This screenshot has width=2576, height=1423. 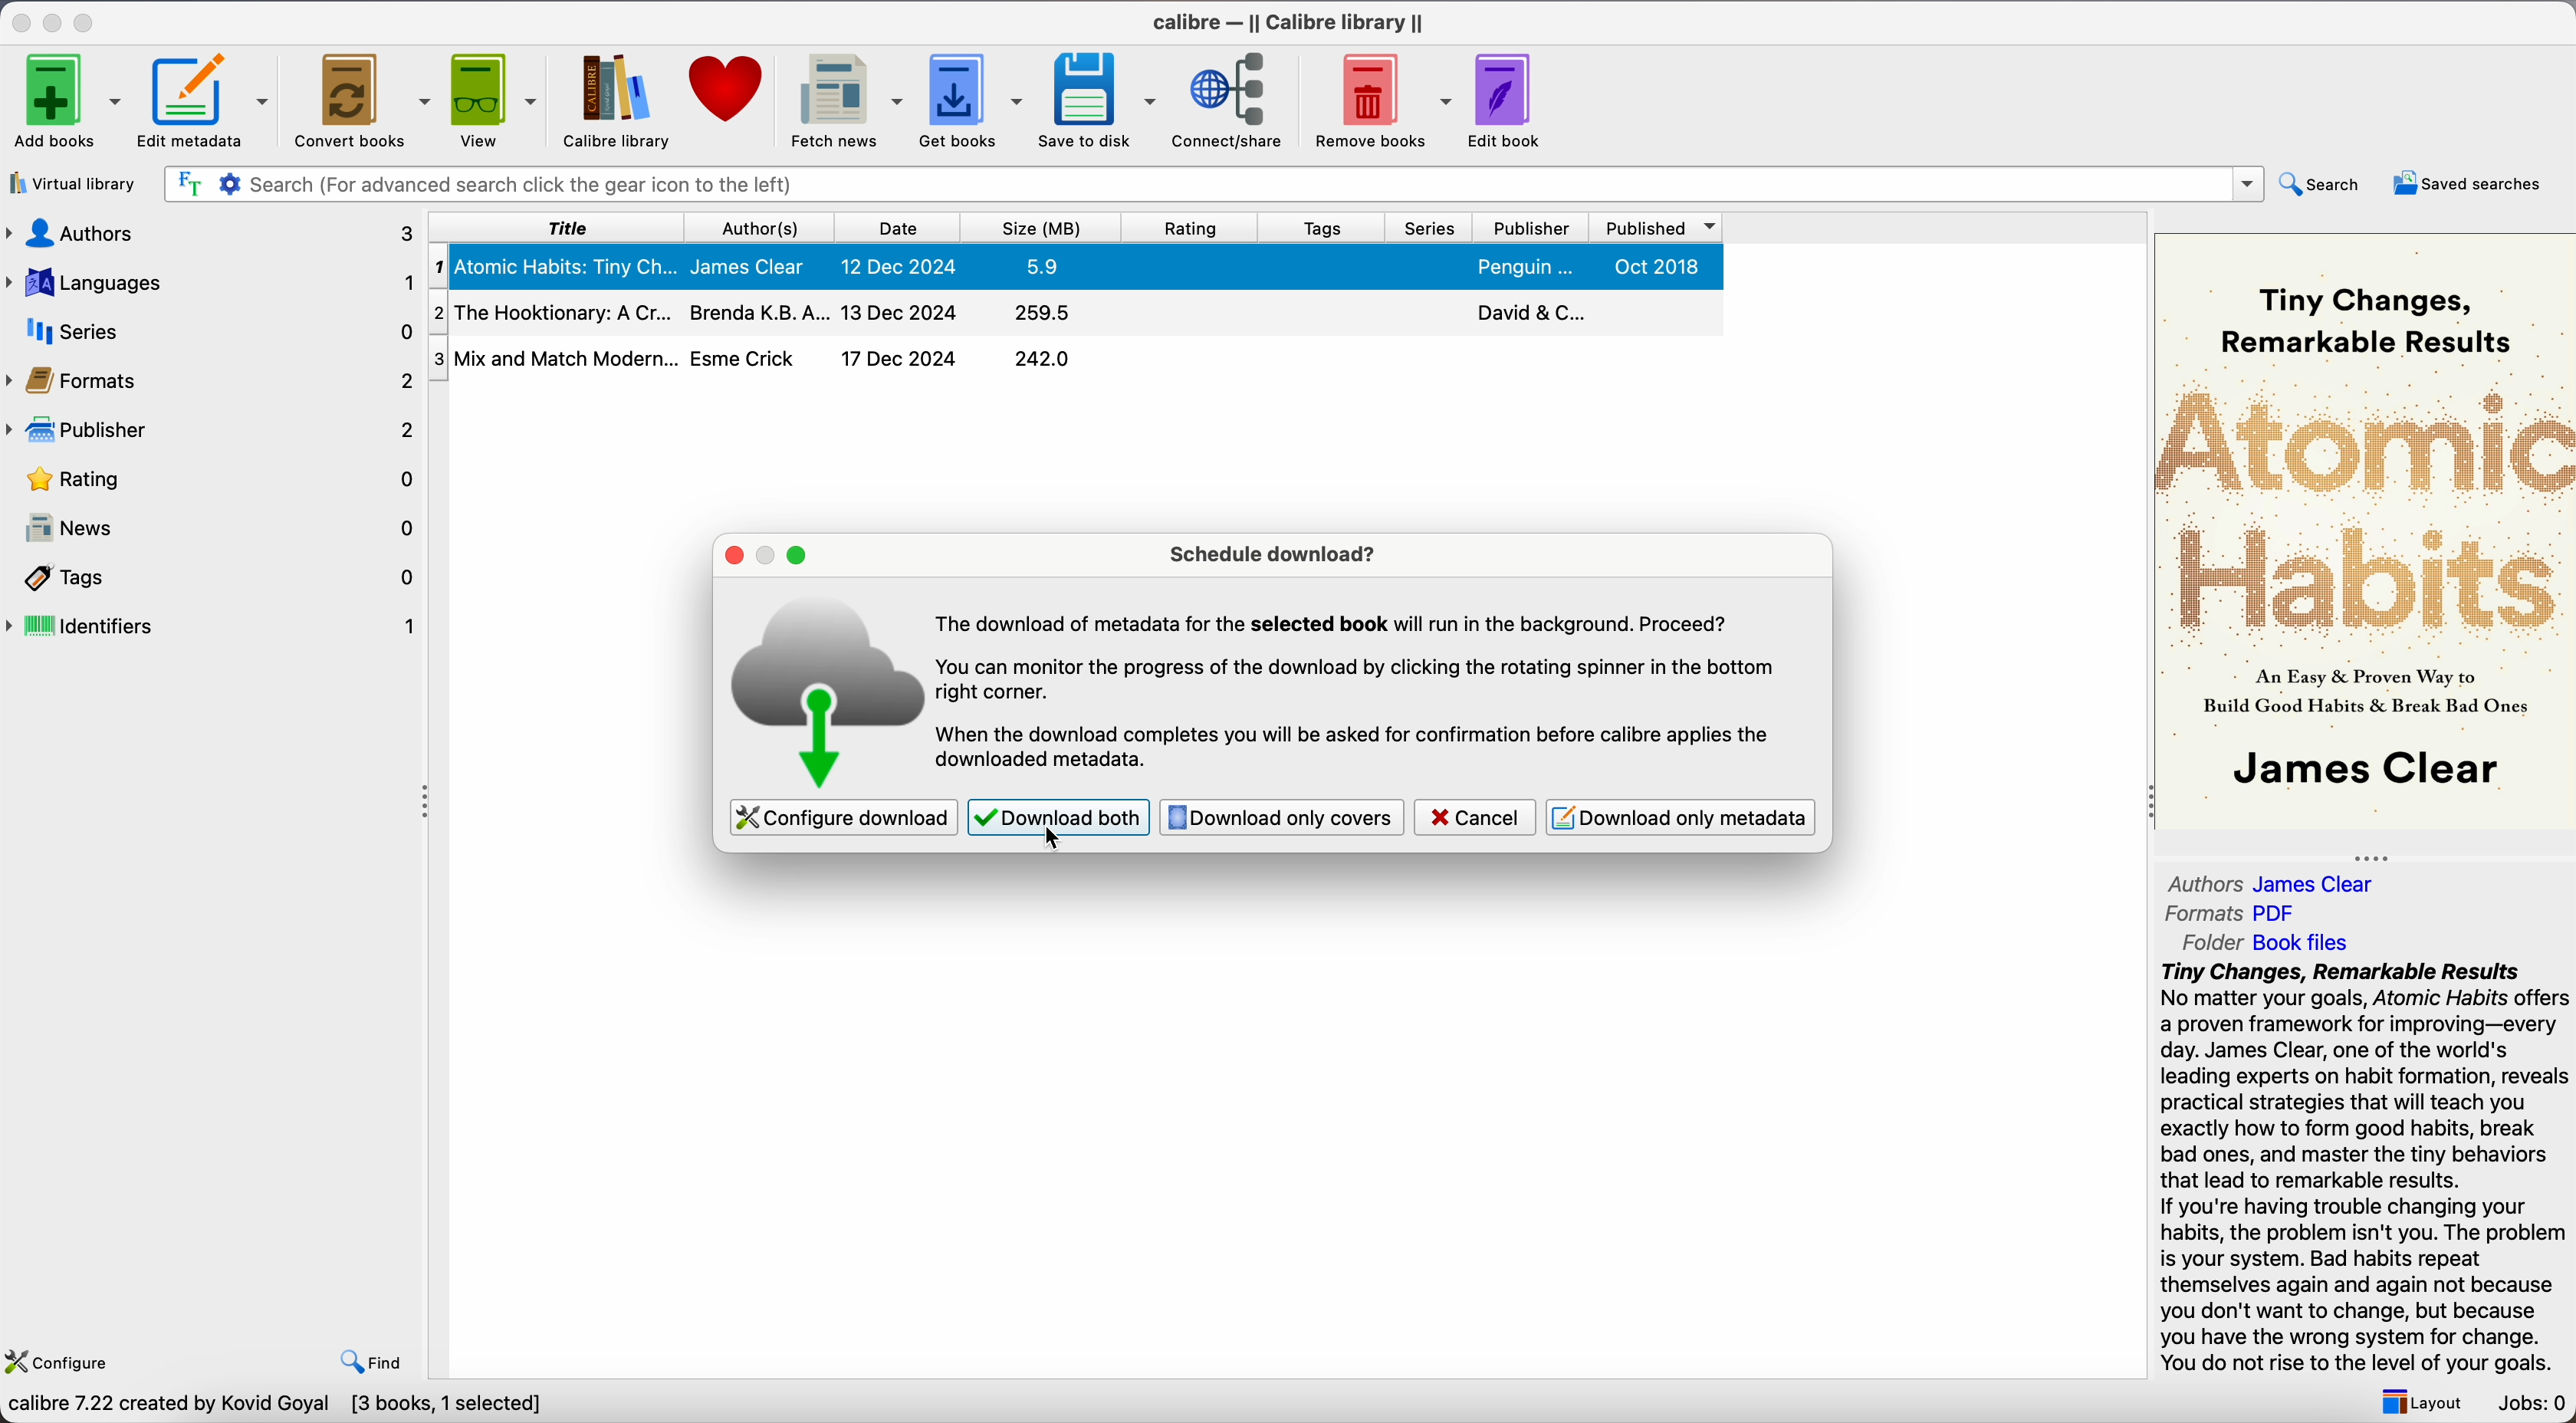 What do you see at coordinates (550, 356) in the screenshot?
I see `Mix and Match Modern...` at bounding box center [550, 356].